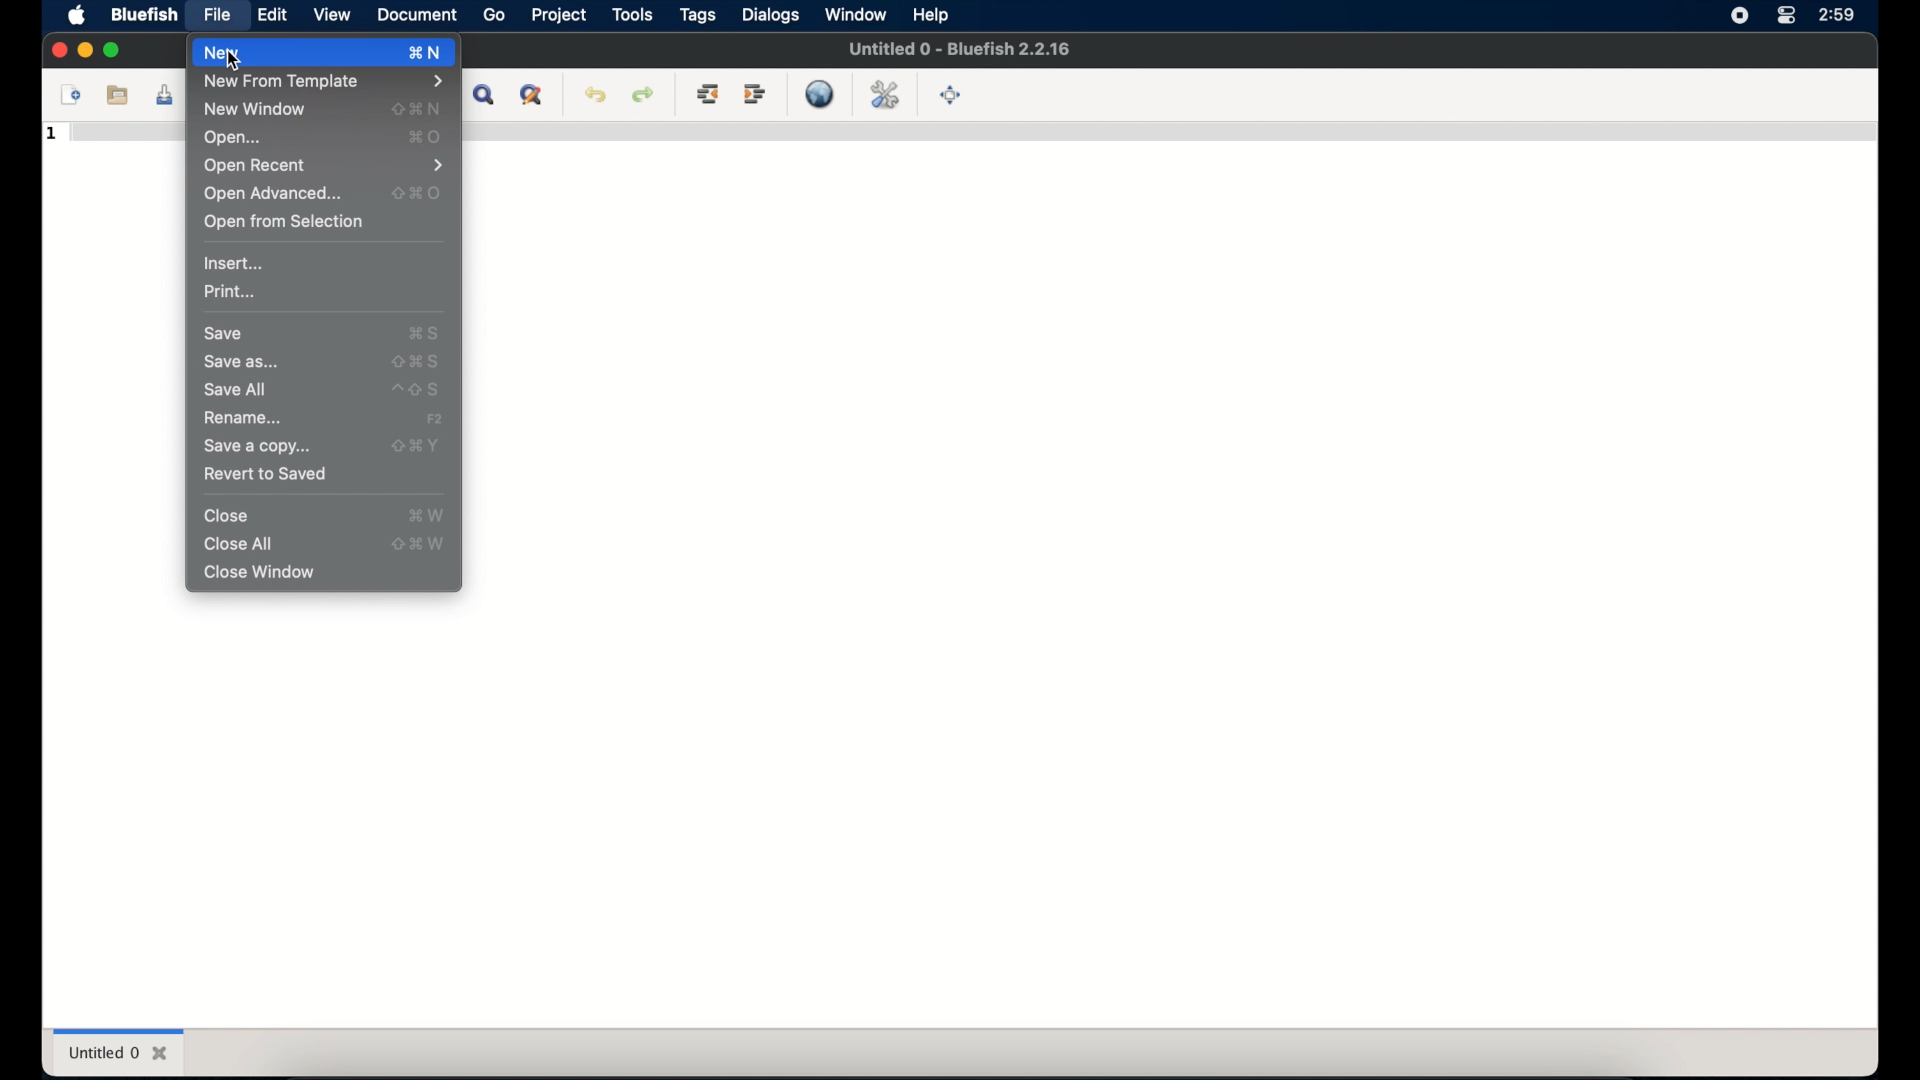  What do you see at coordinates (1837, 15) in the screenshot?
I see `time` at bounding box center [1837, 15].